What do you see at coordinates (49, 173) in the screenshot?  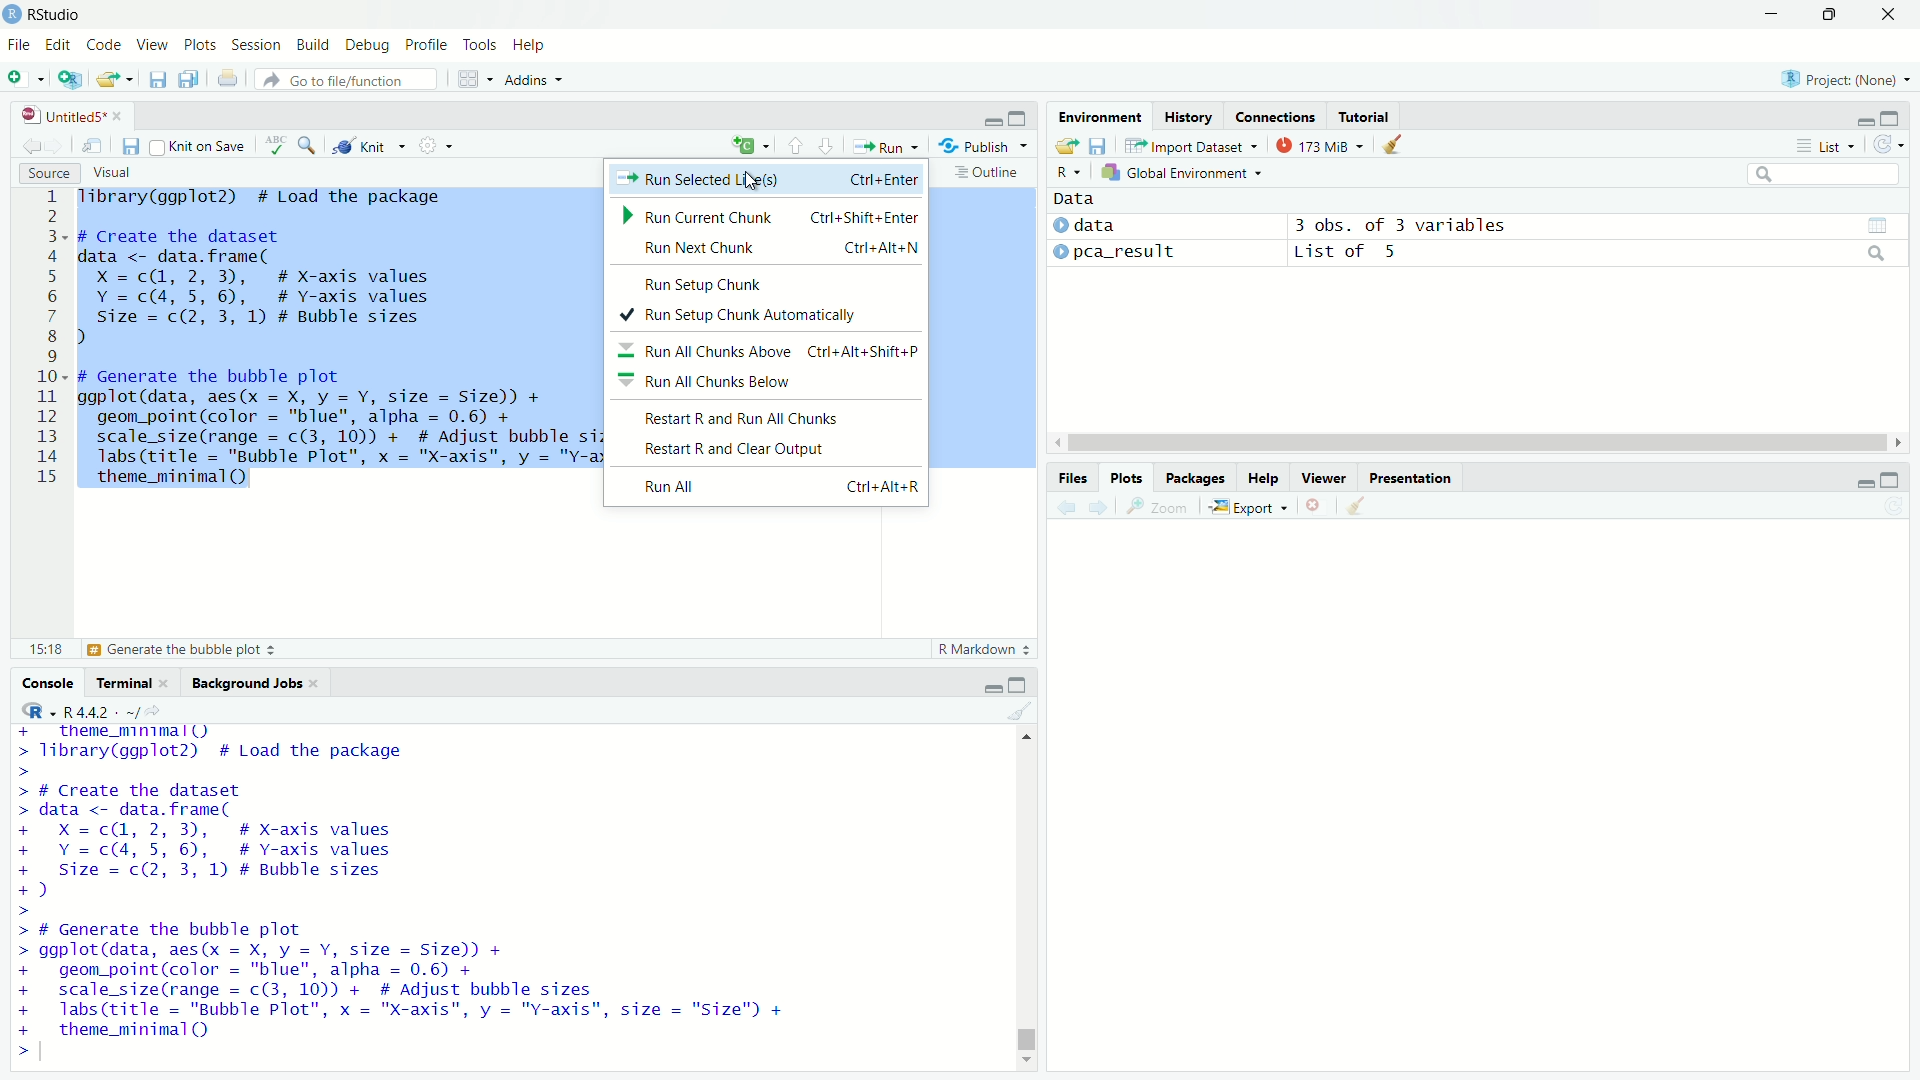 I see `source` at bounding box center [49, 173].